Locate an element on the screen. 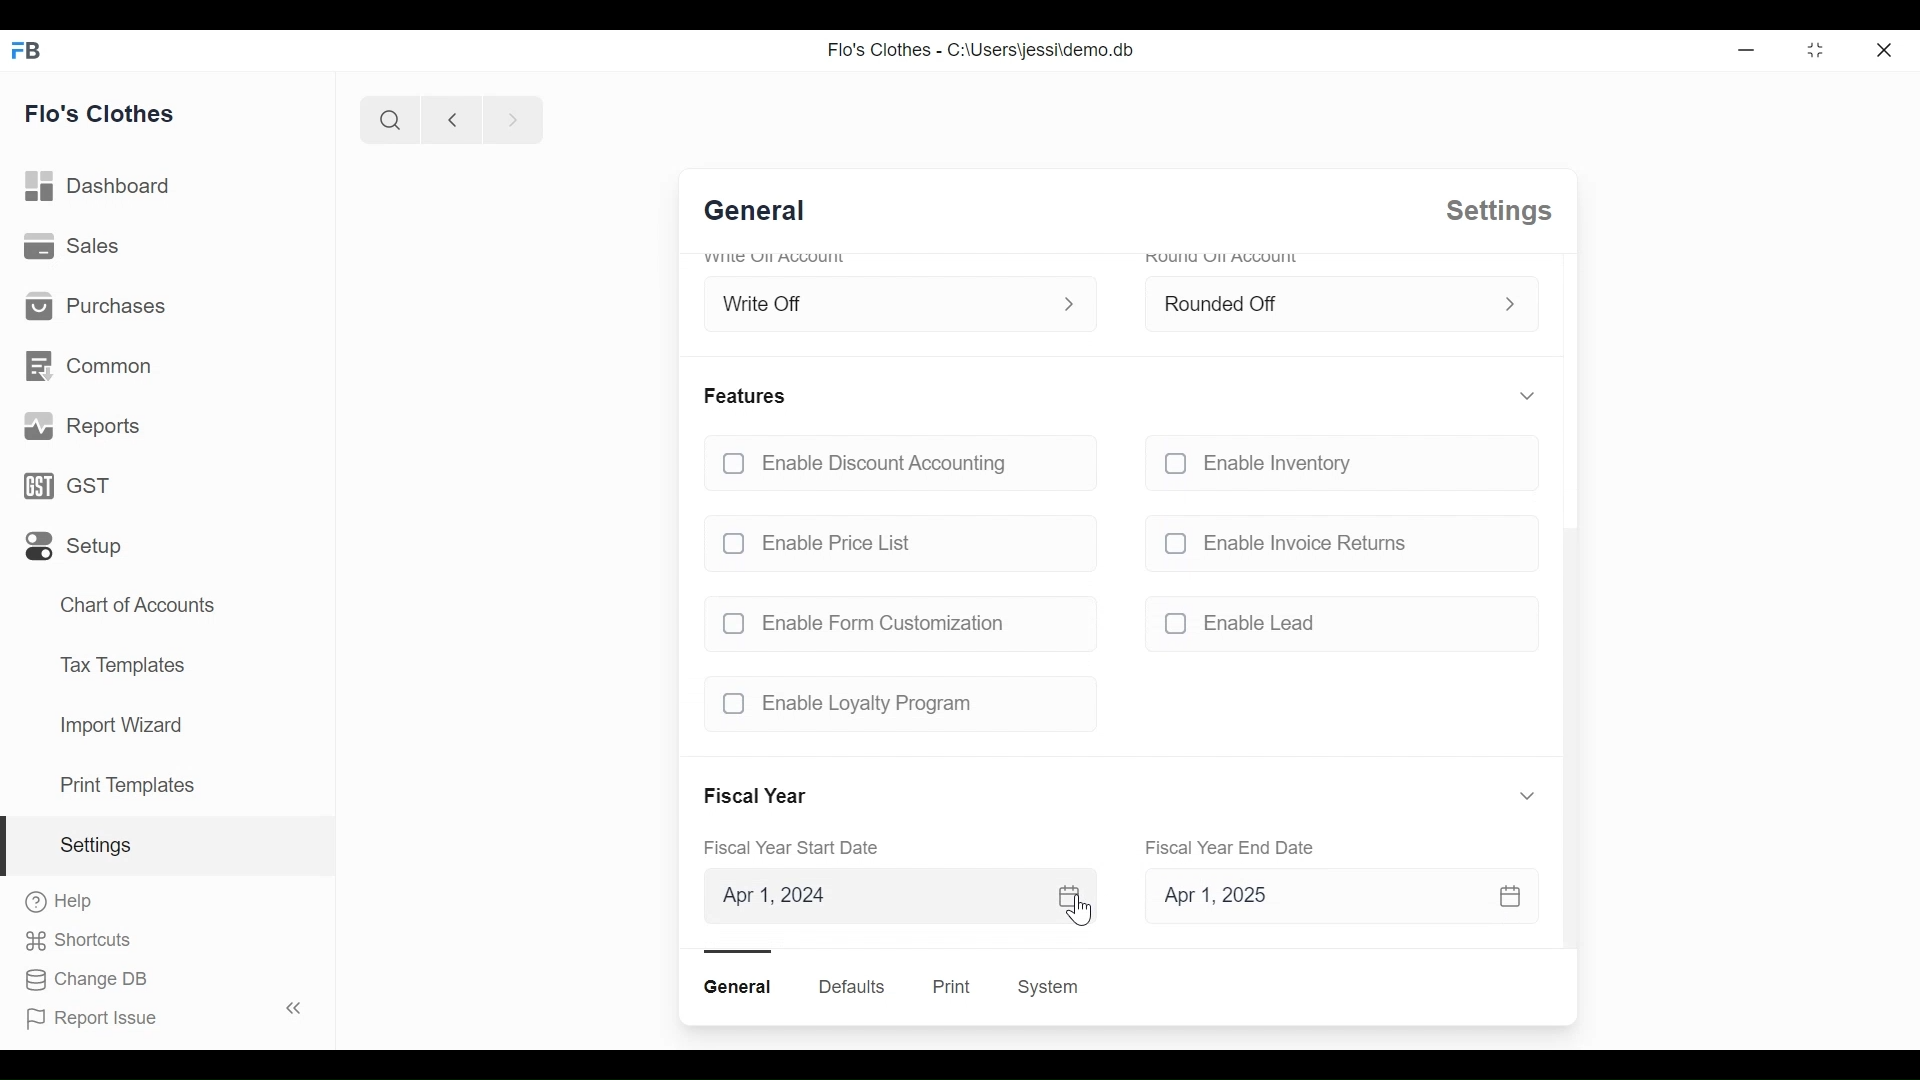 This screenshot has width=1920, height=1080. Reports is located at coordinates (81, 426).